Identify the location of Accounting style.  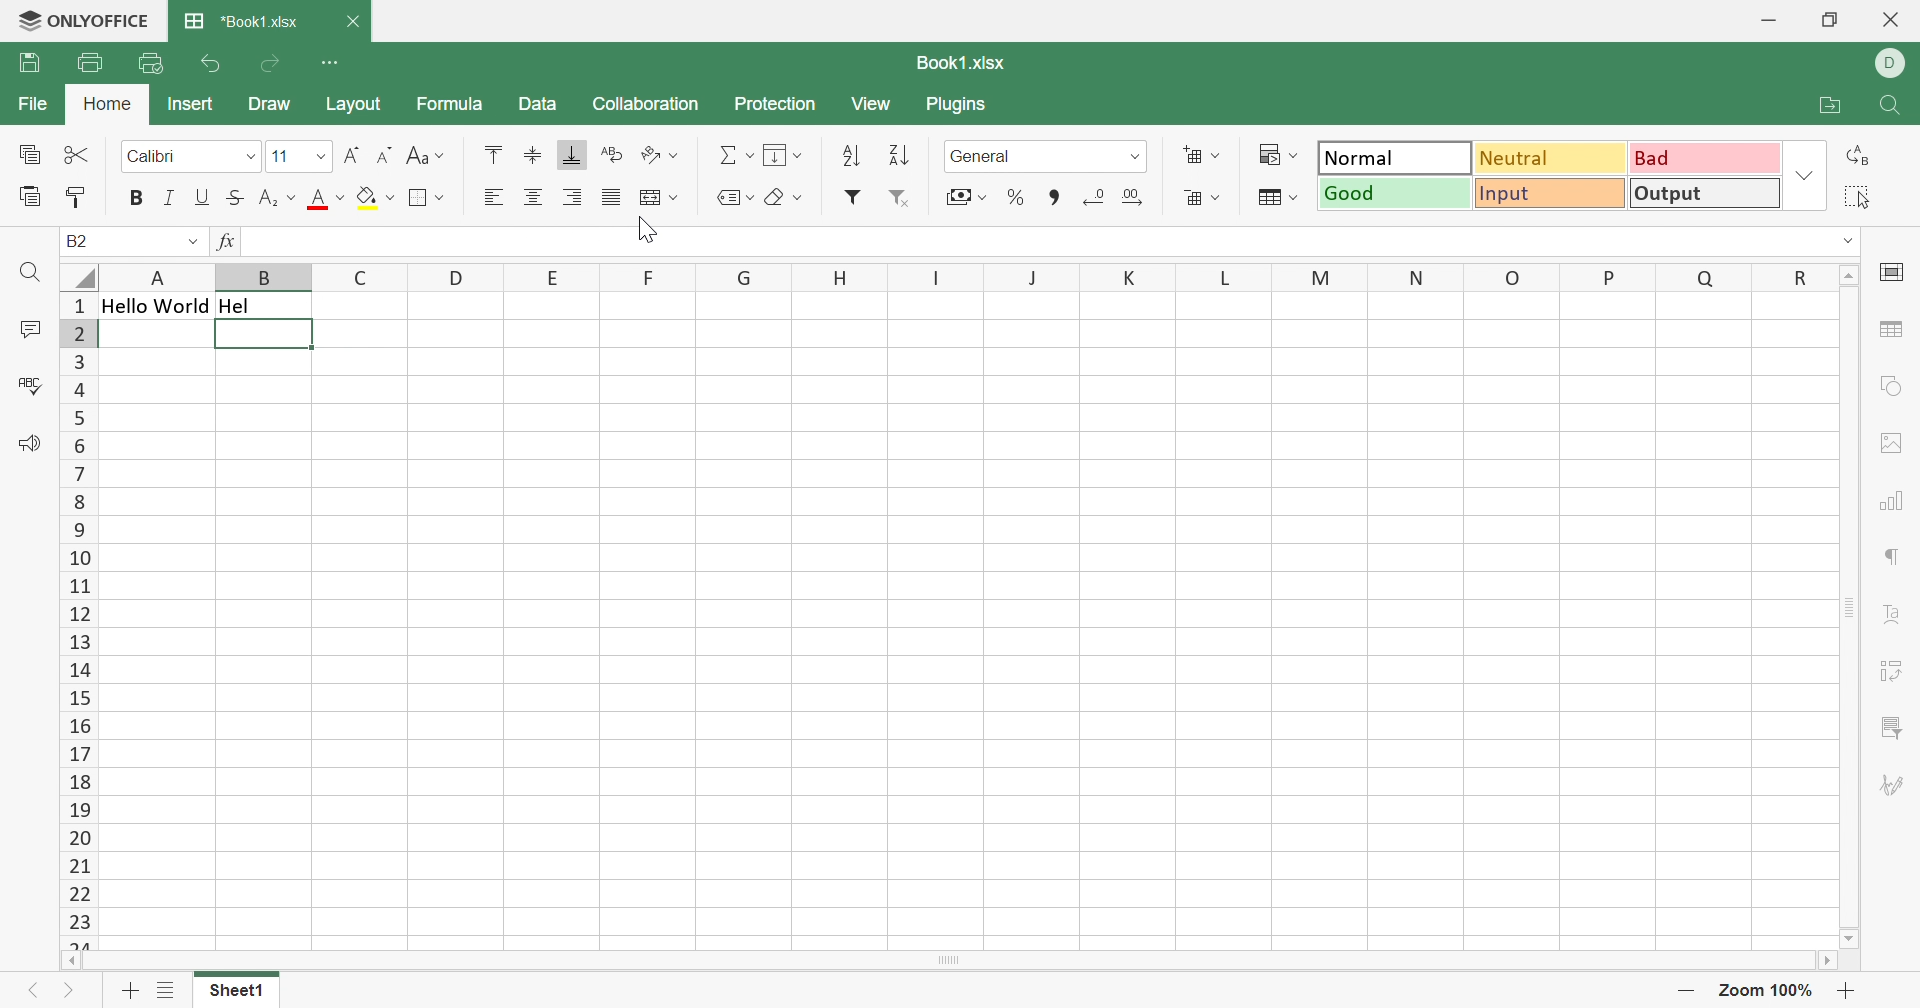
(965, 196).